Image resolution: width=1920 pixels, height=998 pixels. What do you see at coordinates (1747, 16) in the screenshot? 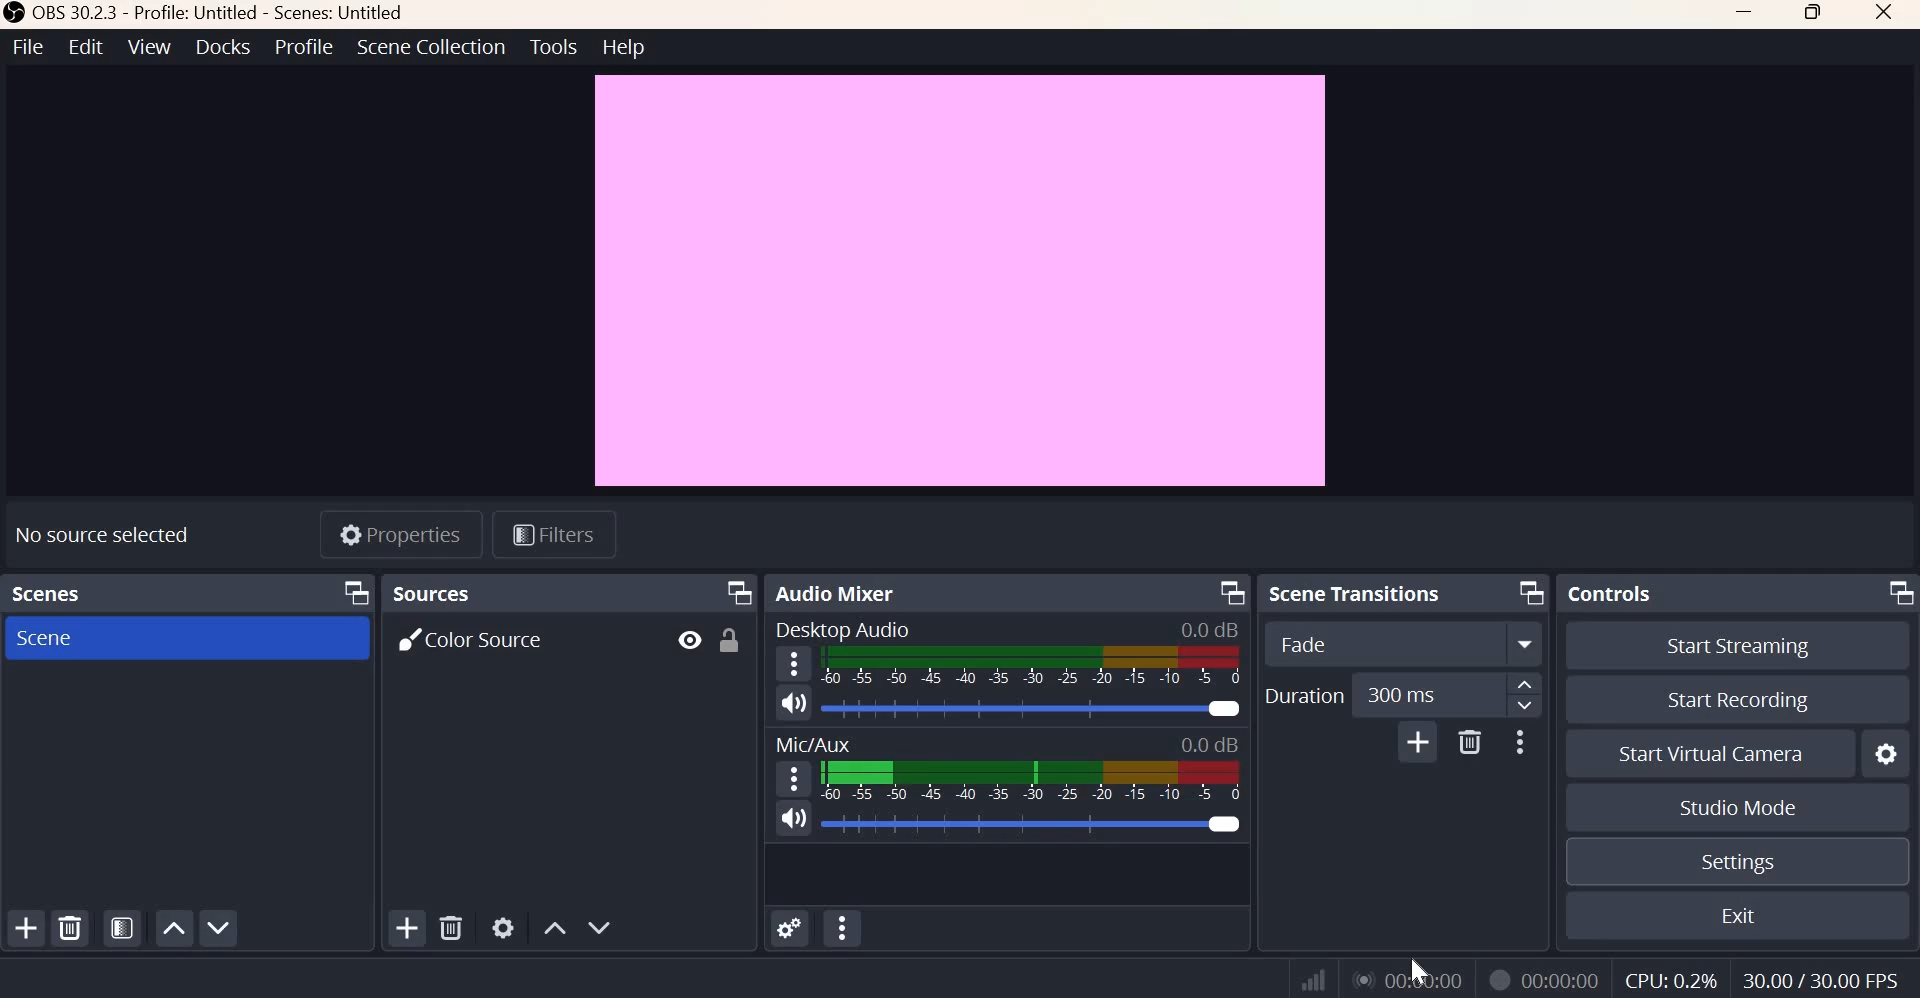
I see `Minimize` at bounding box center [1747, 16].